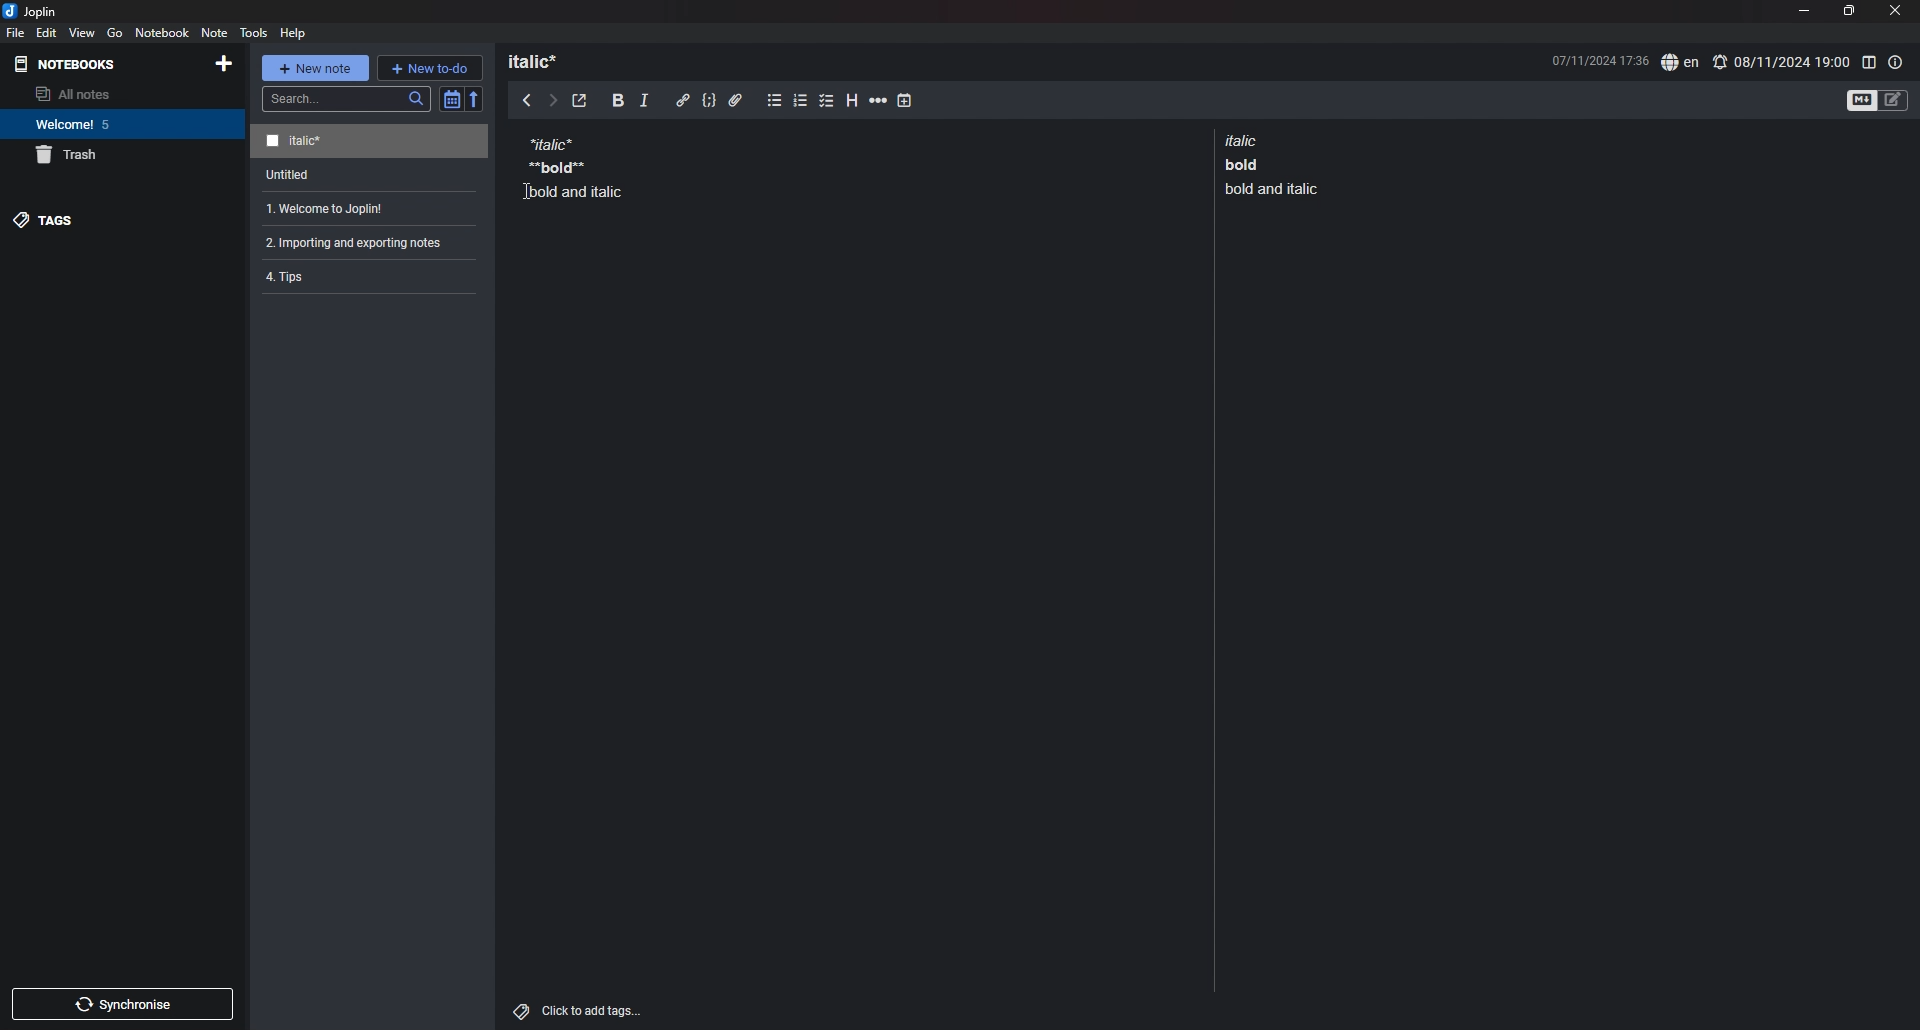 Image resolution: width=1920 pixels, height=1030 pixels. Describe the element at coordinates (618, 101) in the screenshot. I see `bold` at that location.